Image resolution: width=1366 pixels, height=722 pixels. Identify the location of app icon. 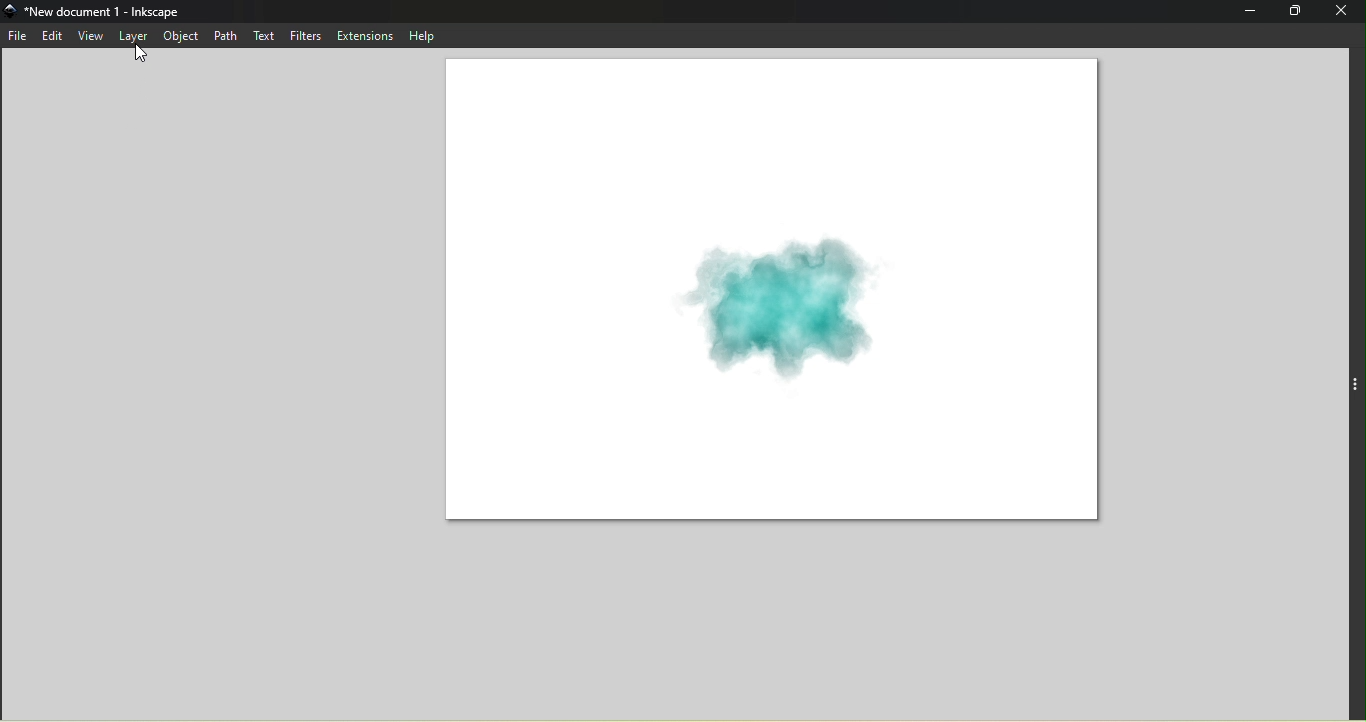
(12, 11).